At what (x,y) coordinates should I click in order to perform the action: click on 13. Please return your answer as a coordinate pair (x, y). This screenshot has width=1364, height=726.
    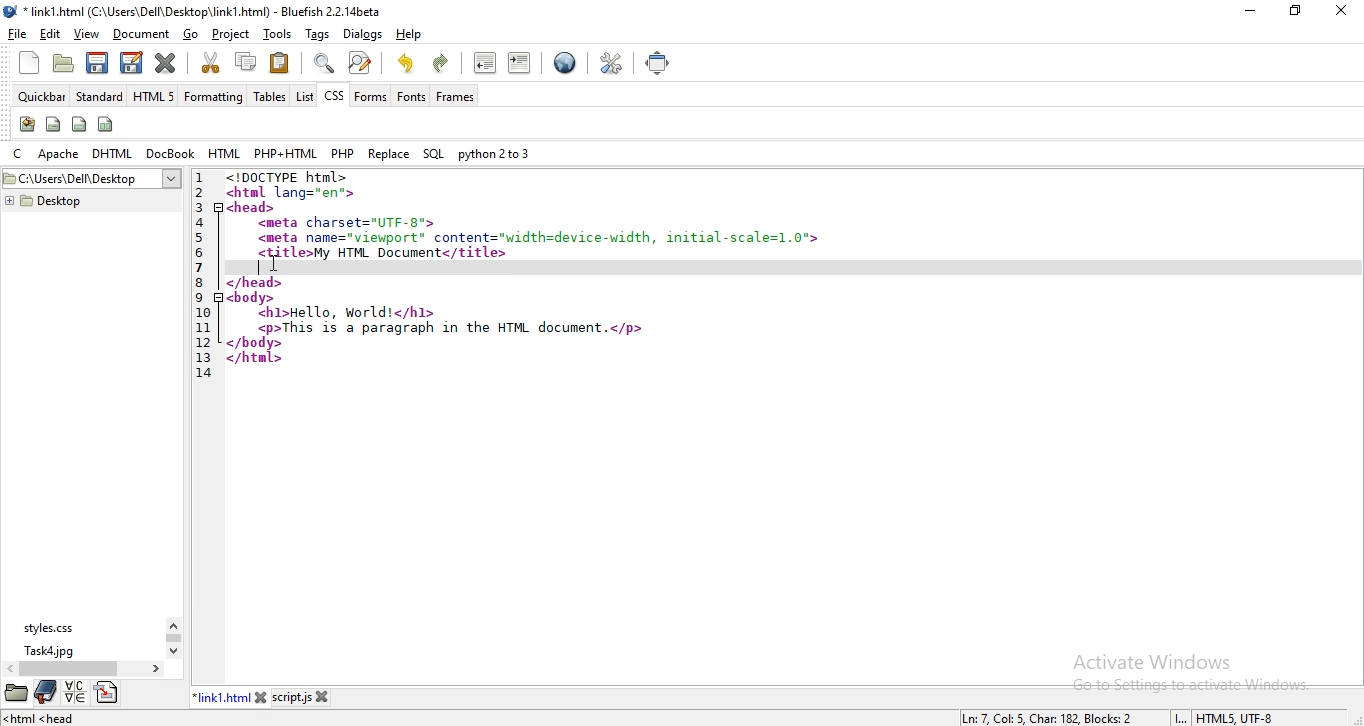
    Looking at the image, I should click on (203, 358).